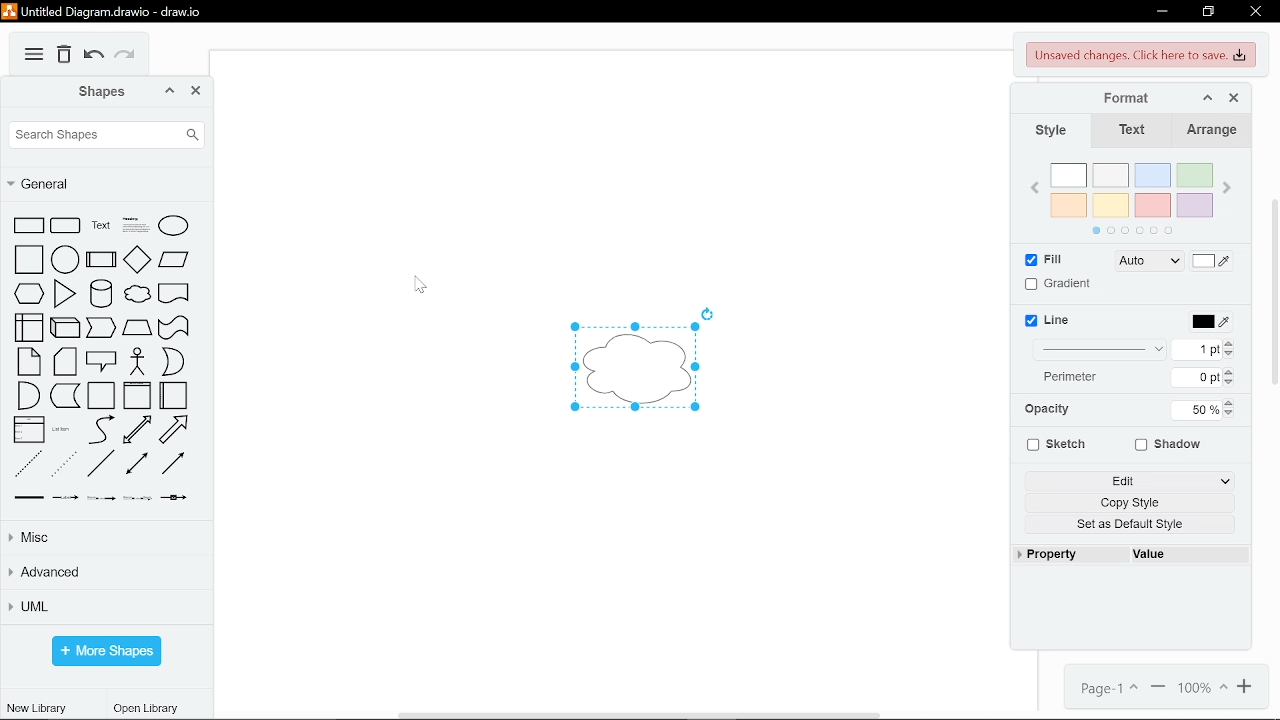 The width and height of the screenshot is (1280, 720). I want to click on Indicates input for perimeter, so click(1067, 376).